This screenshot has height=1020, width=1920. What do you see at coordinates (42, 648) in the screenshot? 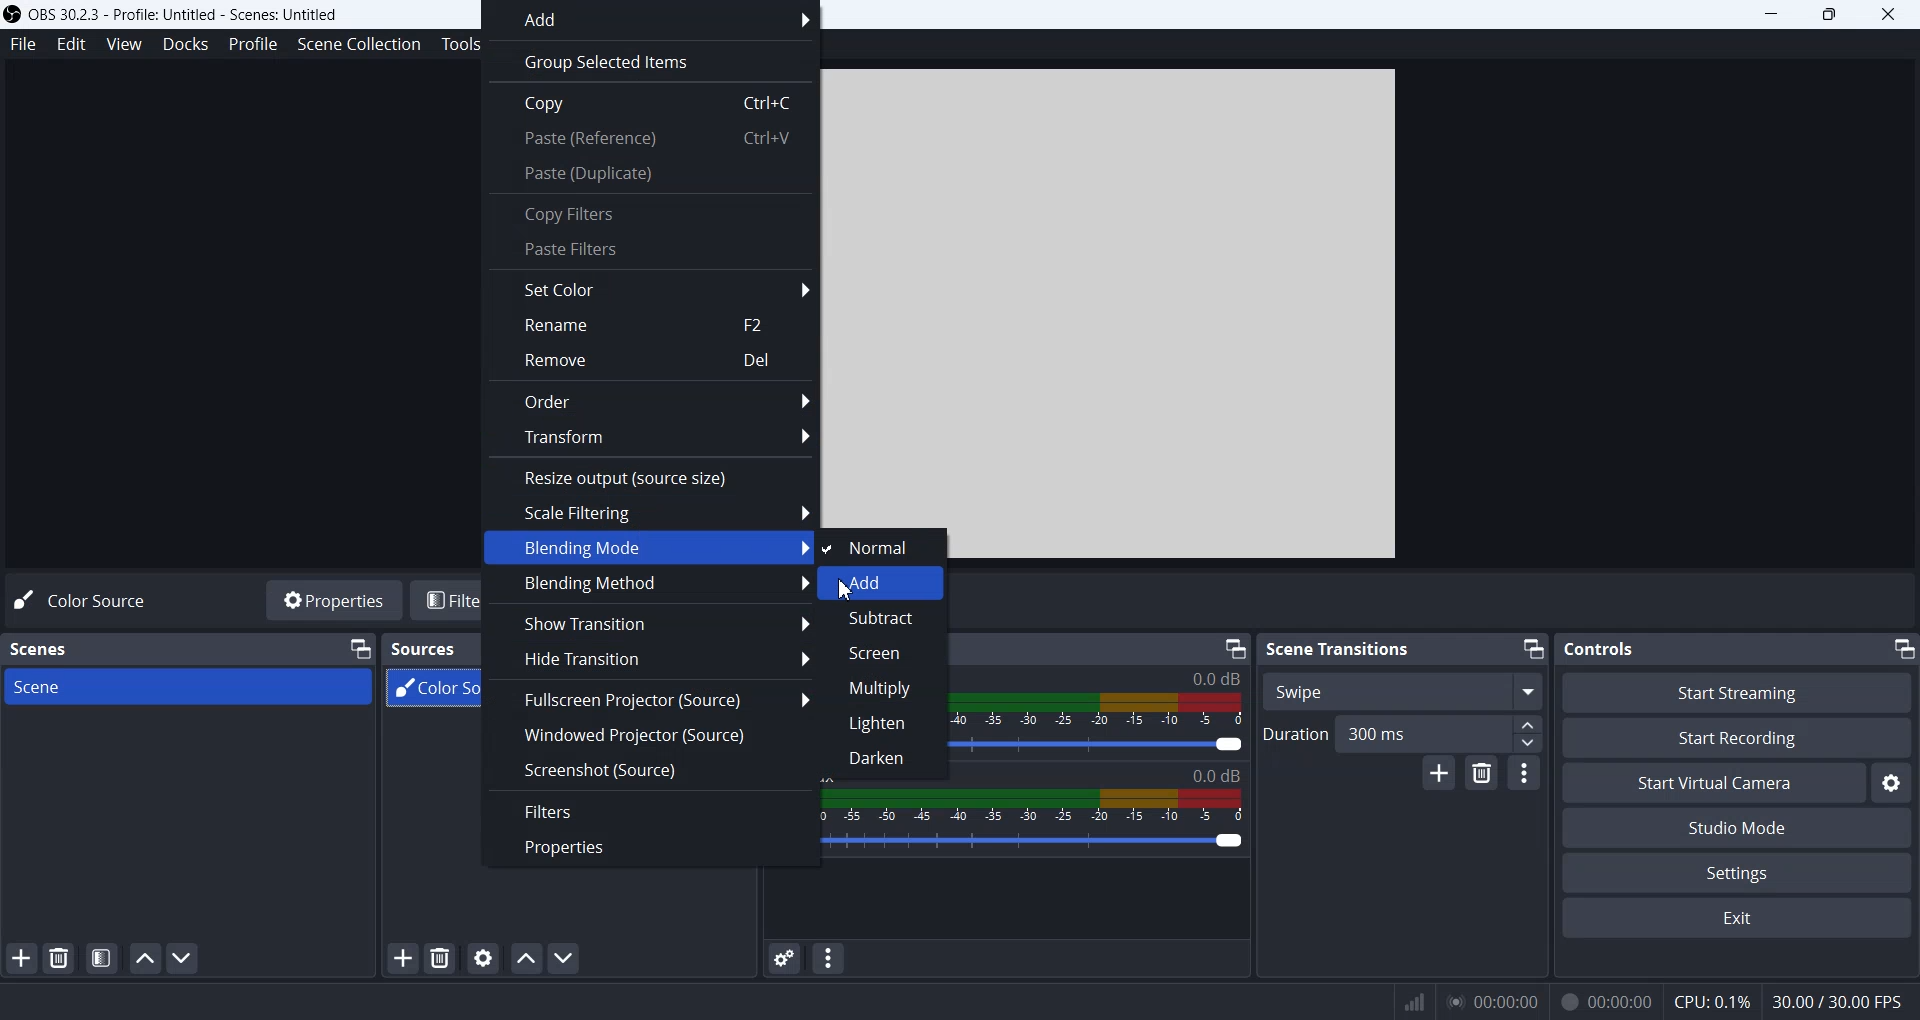
I see `Scenes` at bounding box center [42, 648].